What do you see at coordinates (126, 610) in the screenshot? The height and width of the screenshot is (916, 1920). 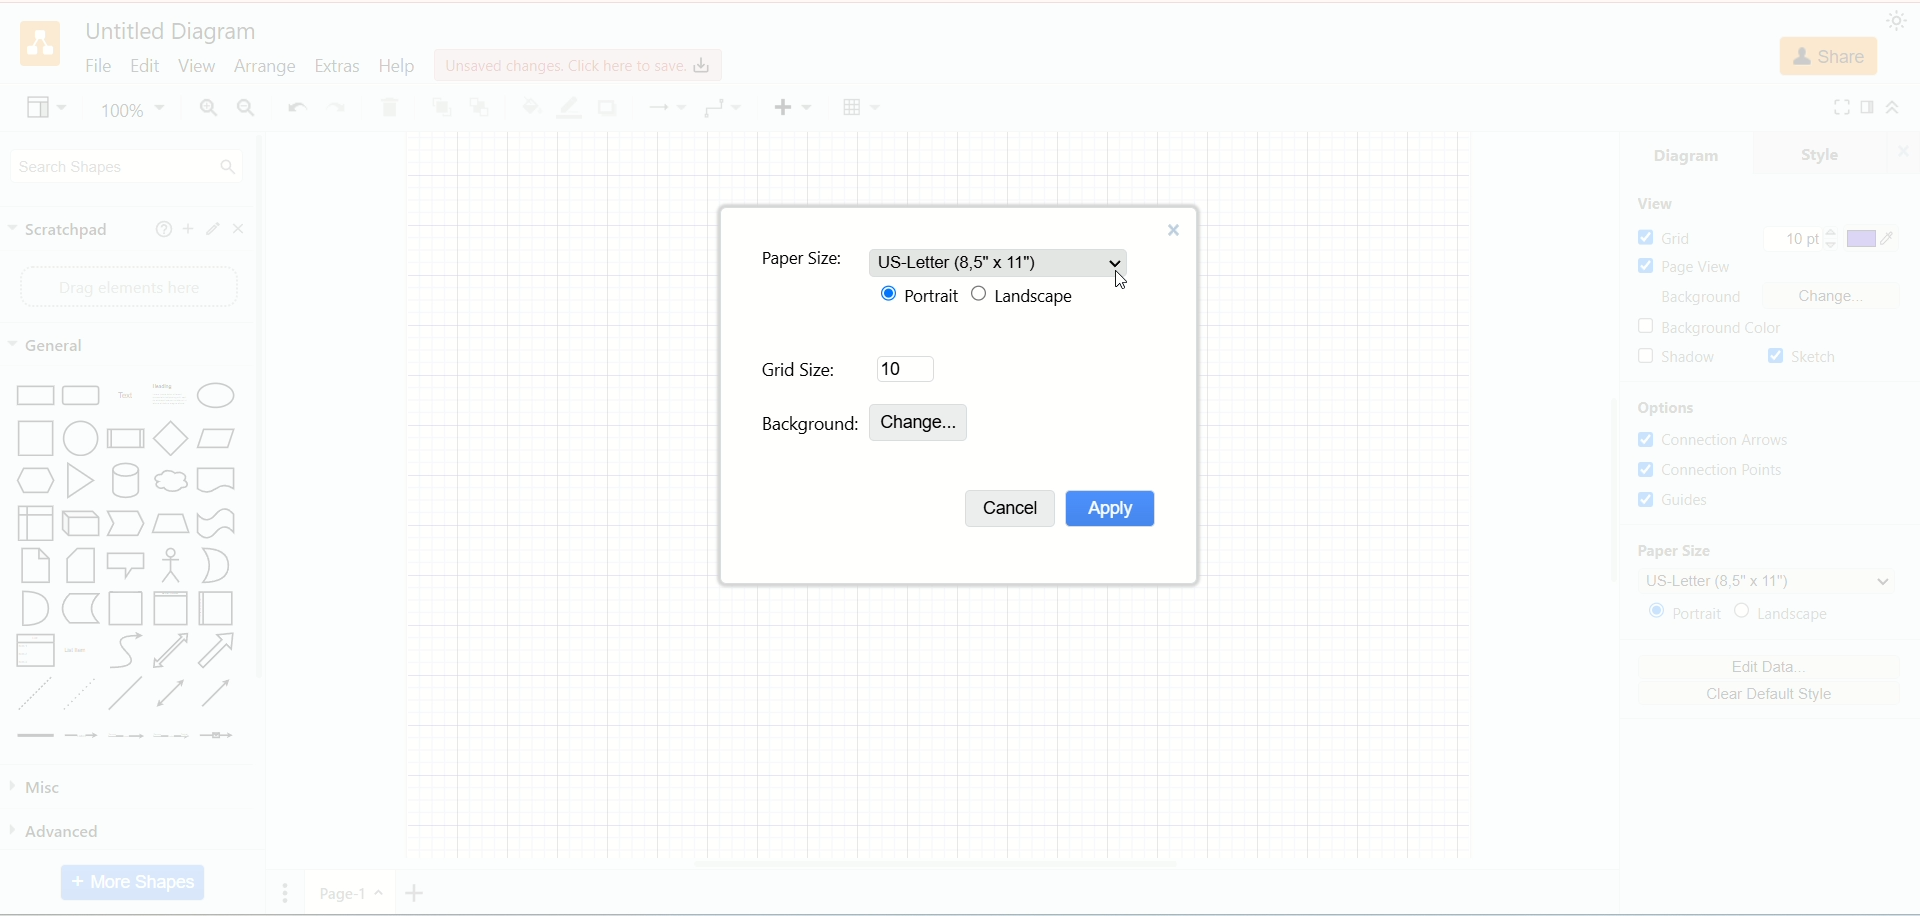 I see `Container` at bounding box center [126, 610].